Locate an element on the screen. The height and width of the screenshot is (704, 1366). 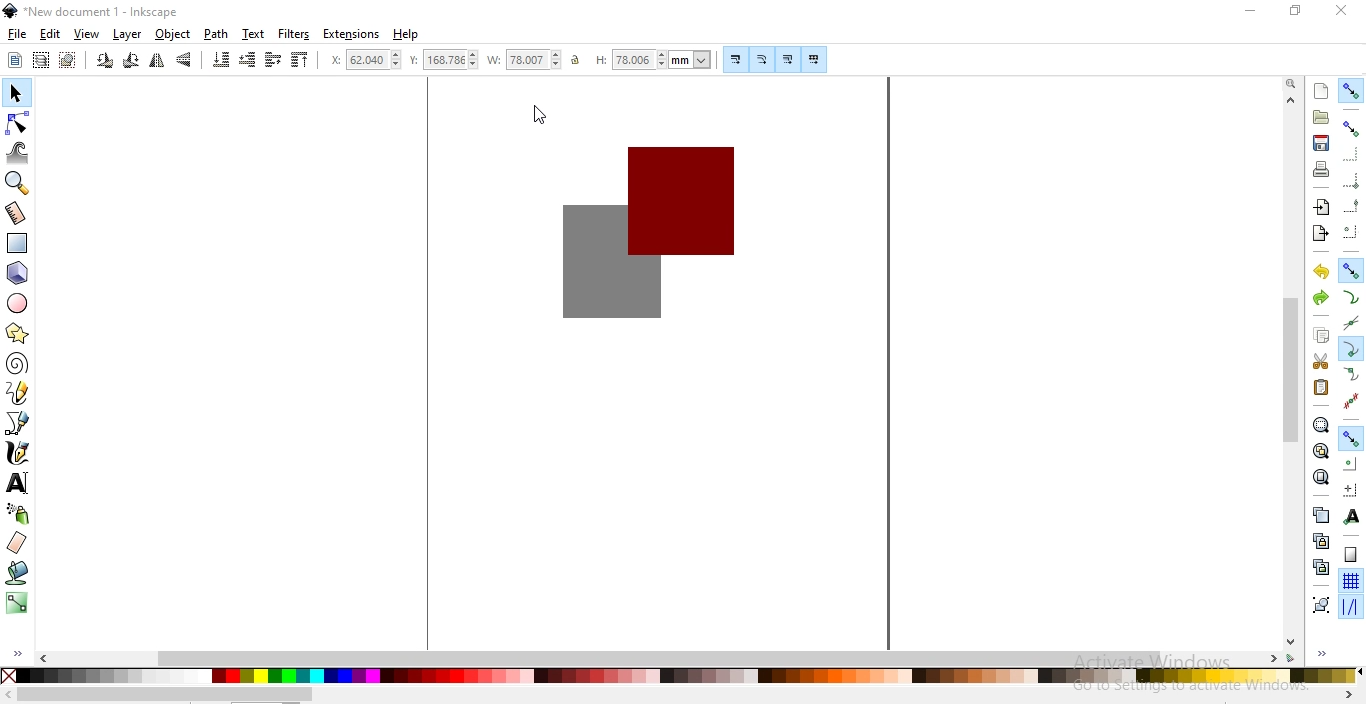
select any object in visible and unlocked layers is located at coordinates (42, 60).